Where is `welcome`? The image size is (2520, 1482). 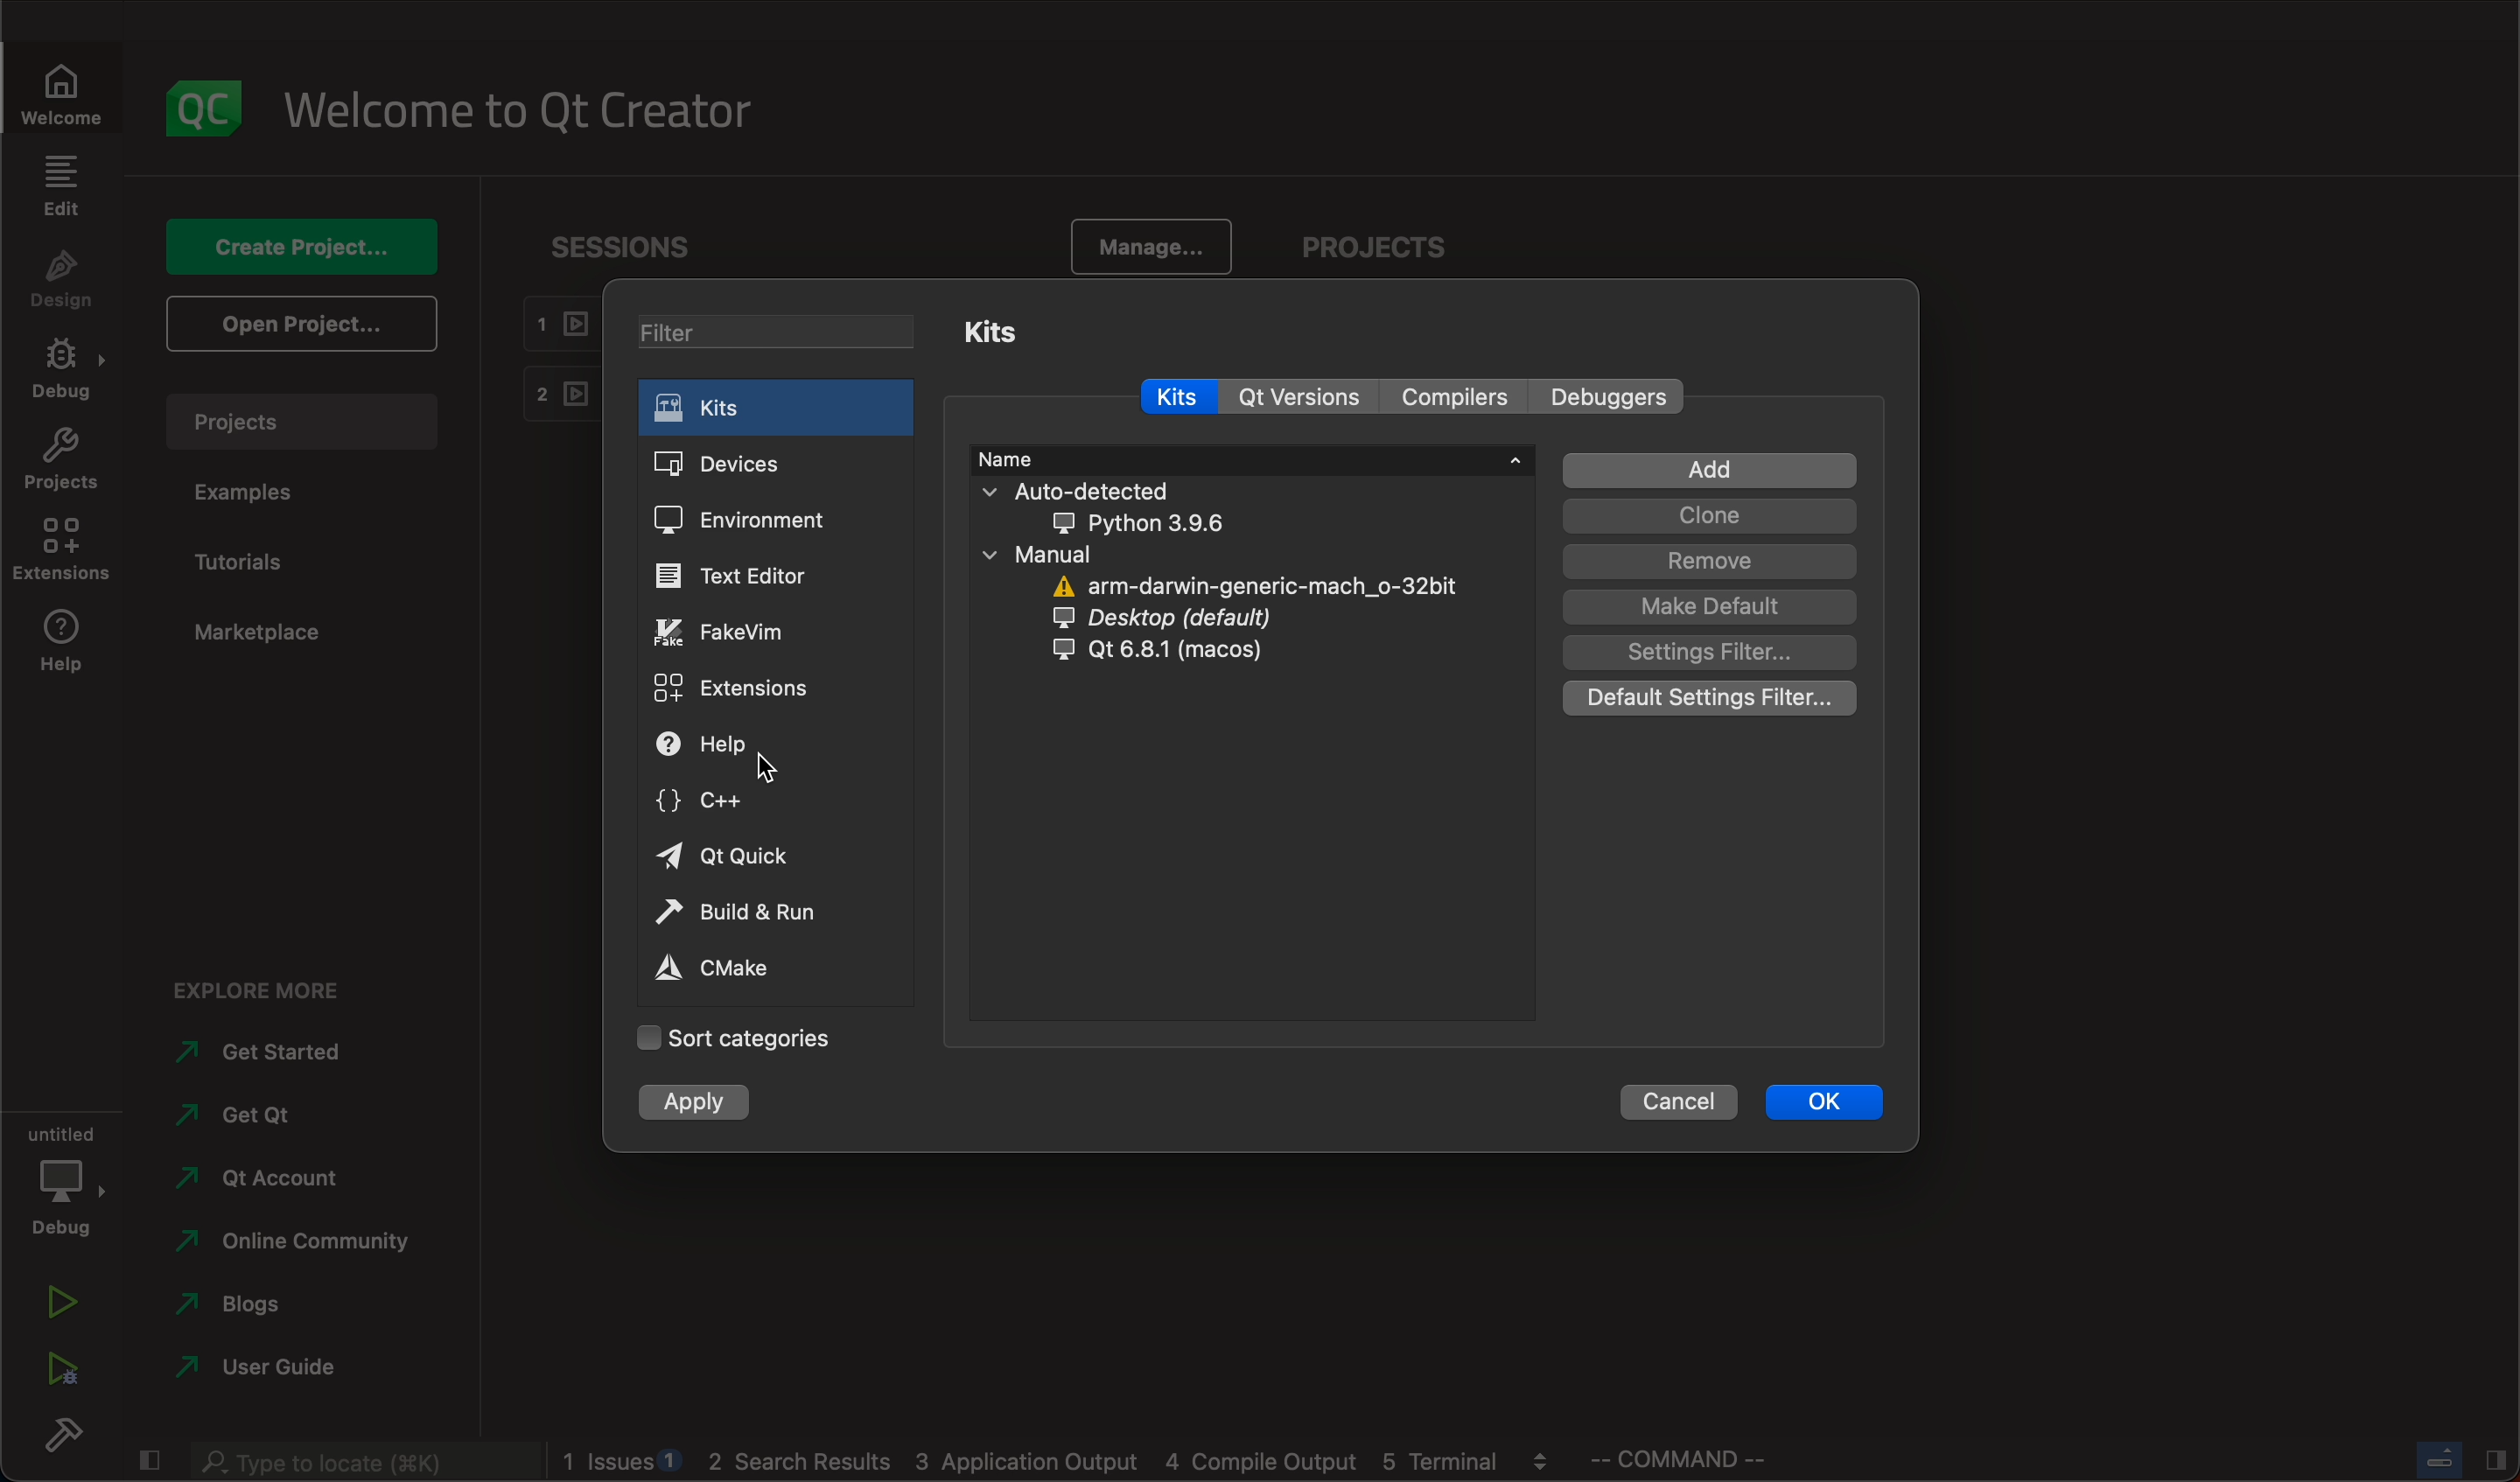 welcome is located at coordinates (519, 111).